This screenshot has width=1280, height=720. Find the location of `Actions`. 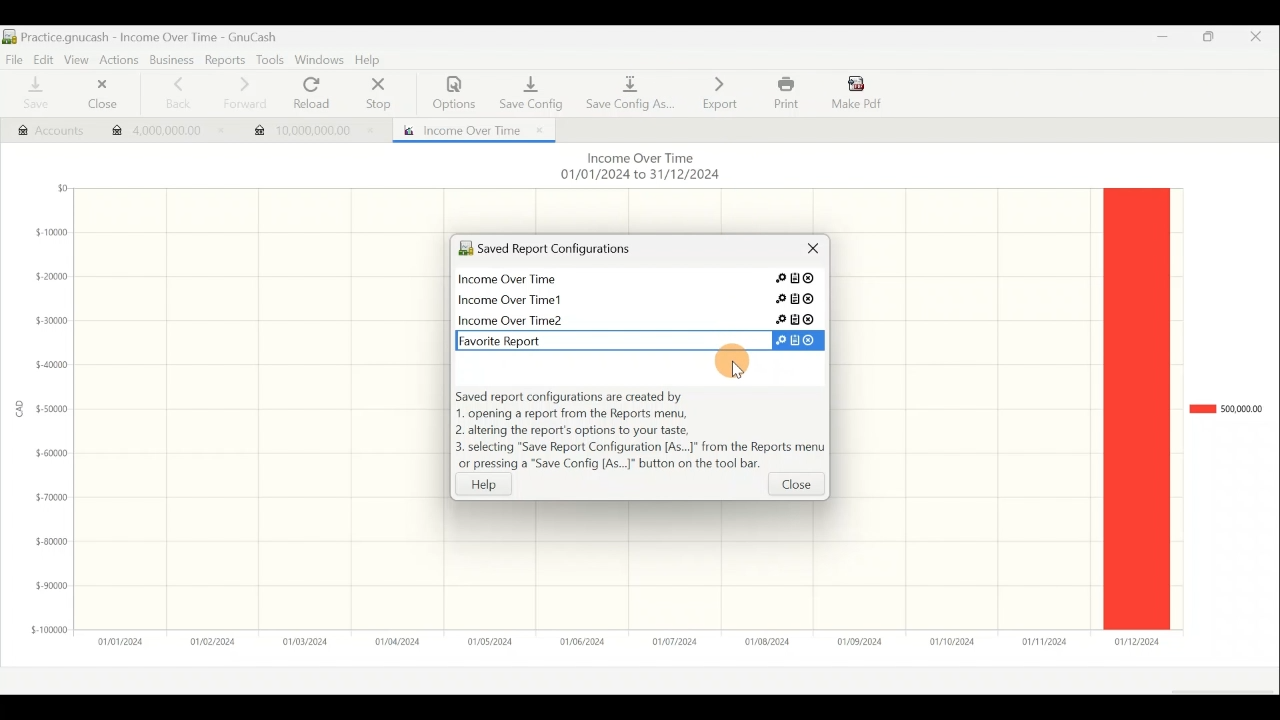

Actions is located at coordinates (119, 59).